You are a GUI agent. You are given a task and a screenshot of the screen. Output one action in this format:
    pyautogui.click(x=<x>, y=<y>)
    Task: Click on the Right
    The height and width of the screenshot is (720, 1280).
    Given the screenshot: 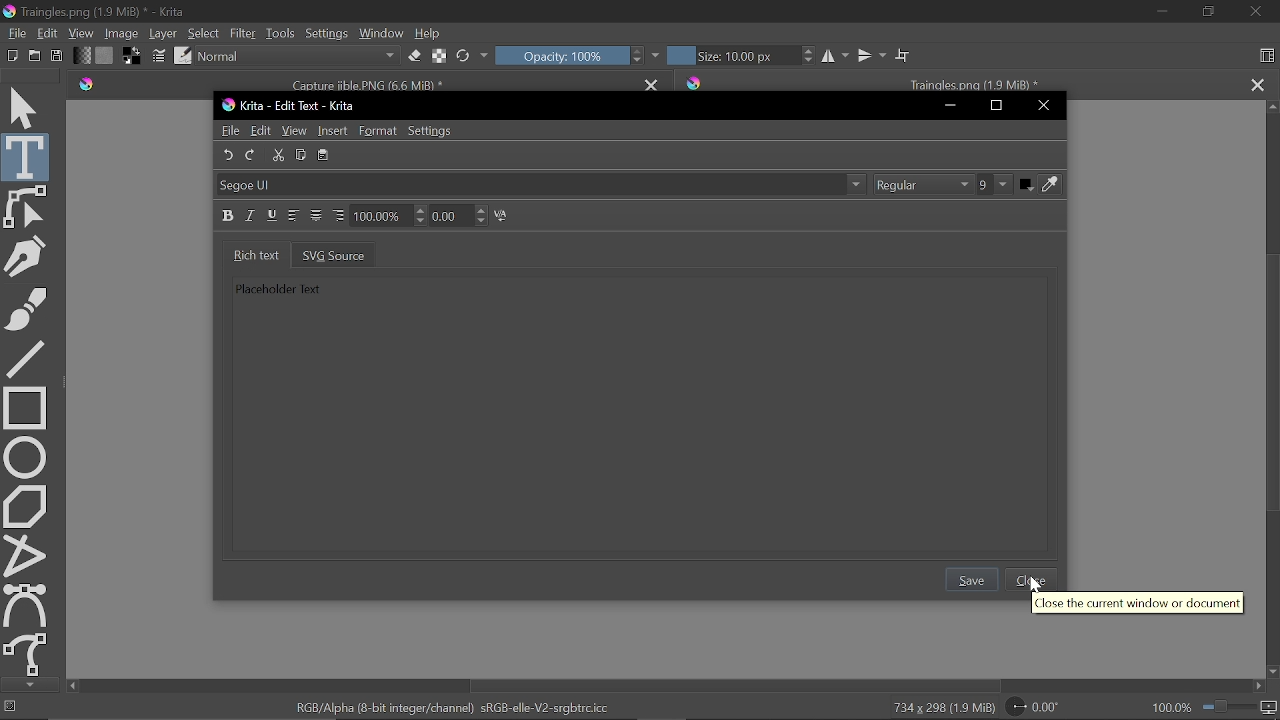 What is the action you would take?
    pyautogui.click(x=338, y=215)
    